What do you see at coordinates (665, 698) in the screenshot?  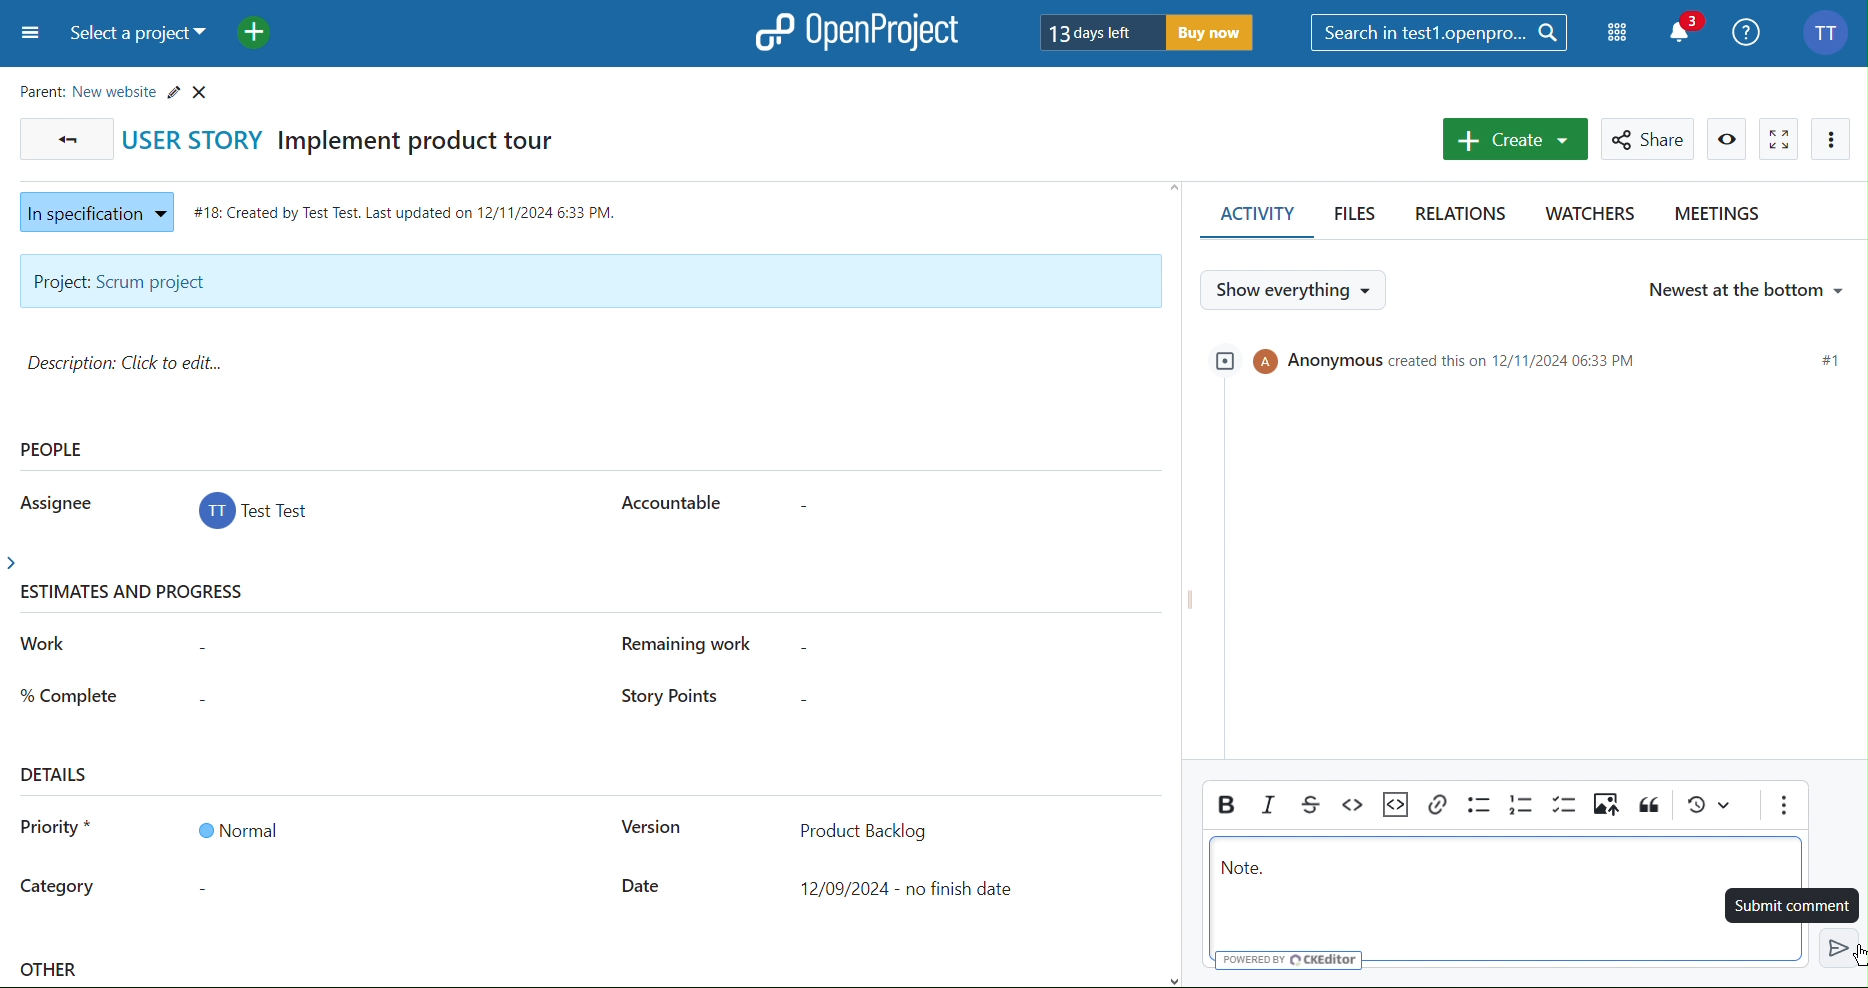 I see `Story Points` at bounding box center [665, 698].